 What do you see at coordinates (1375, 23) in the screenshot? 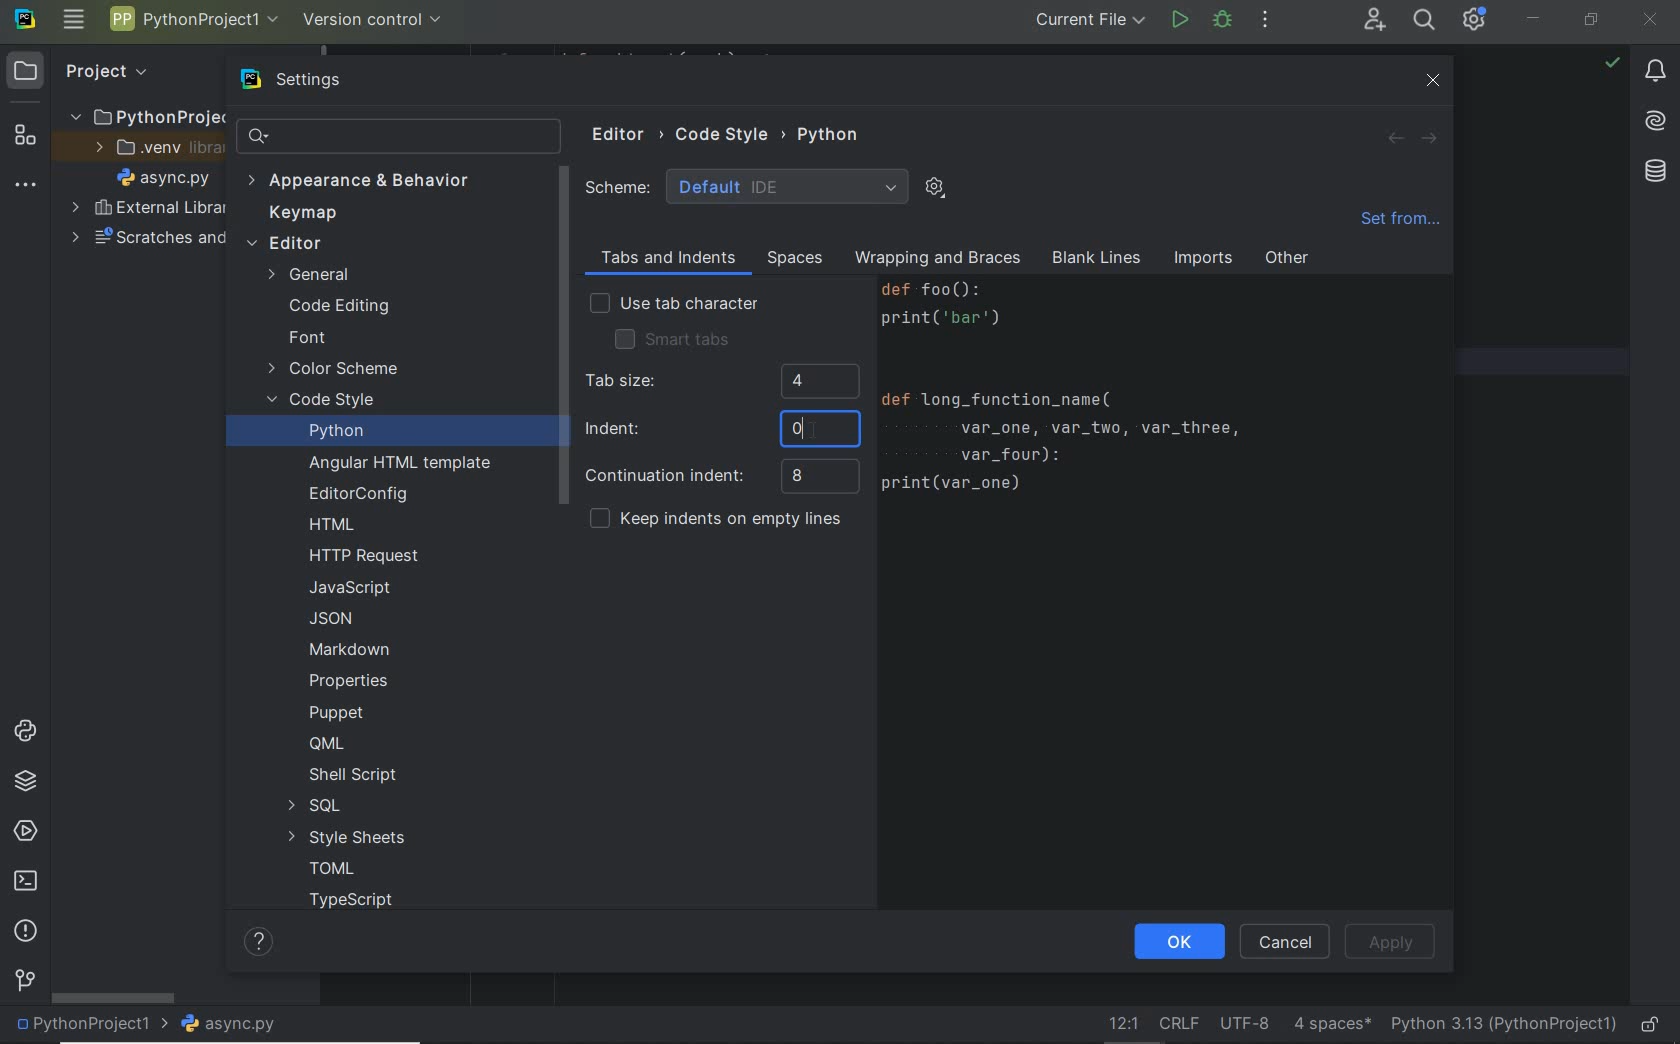
I see `code with me` at bounding box center [1375, 23].